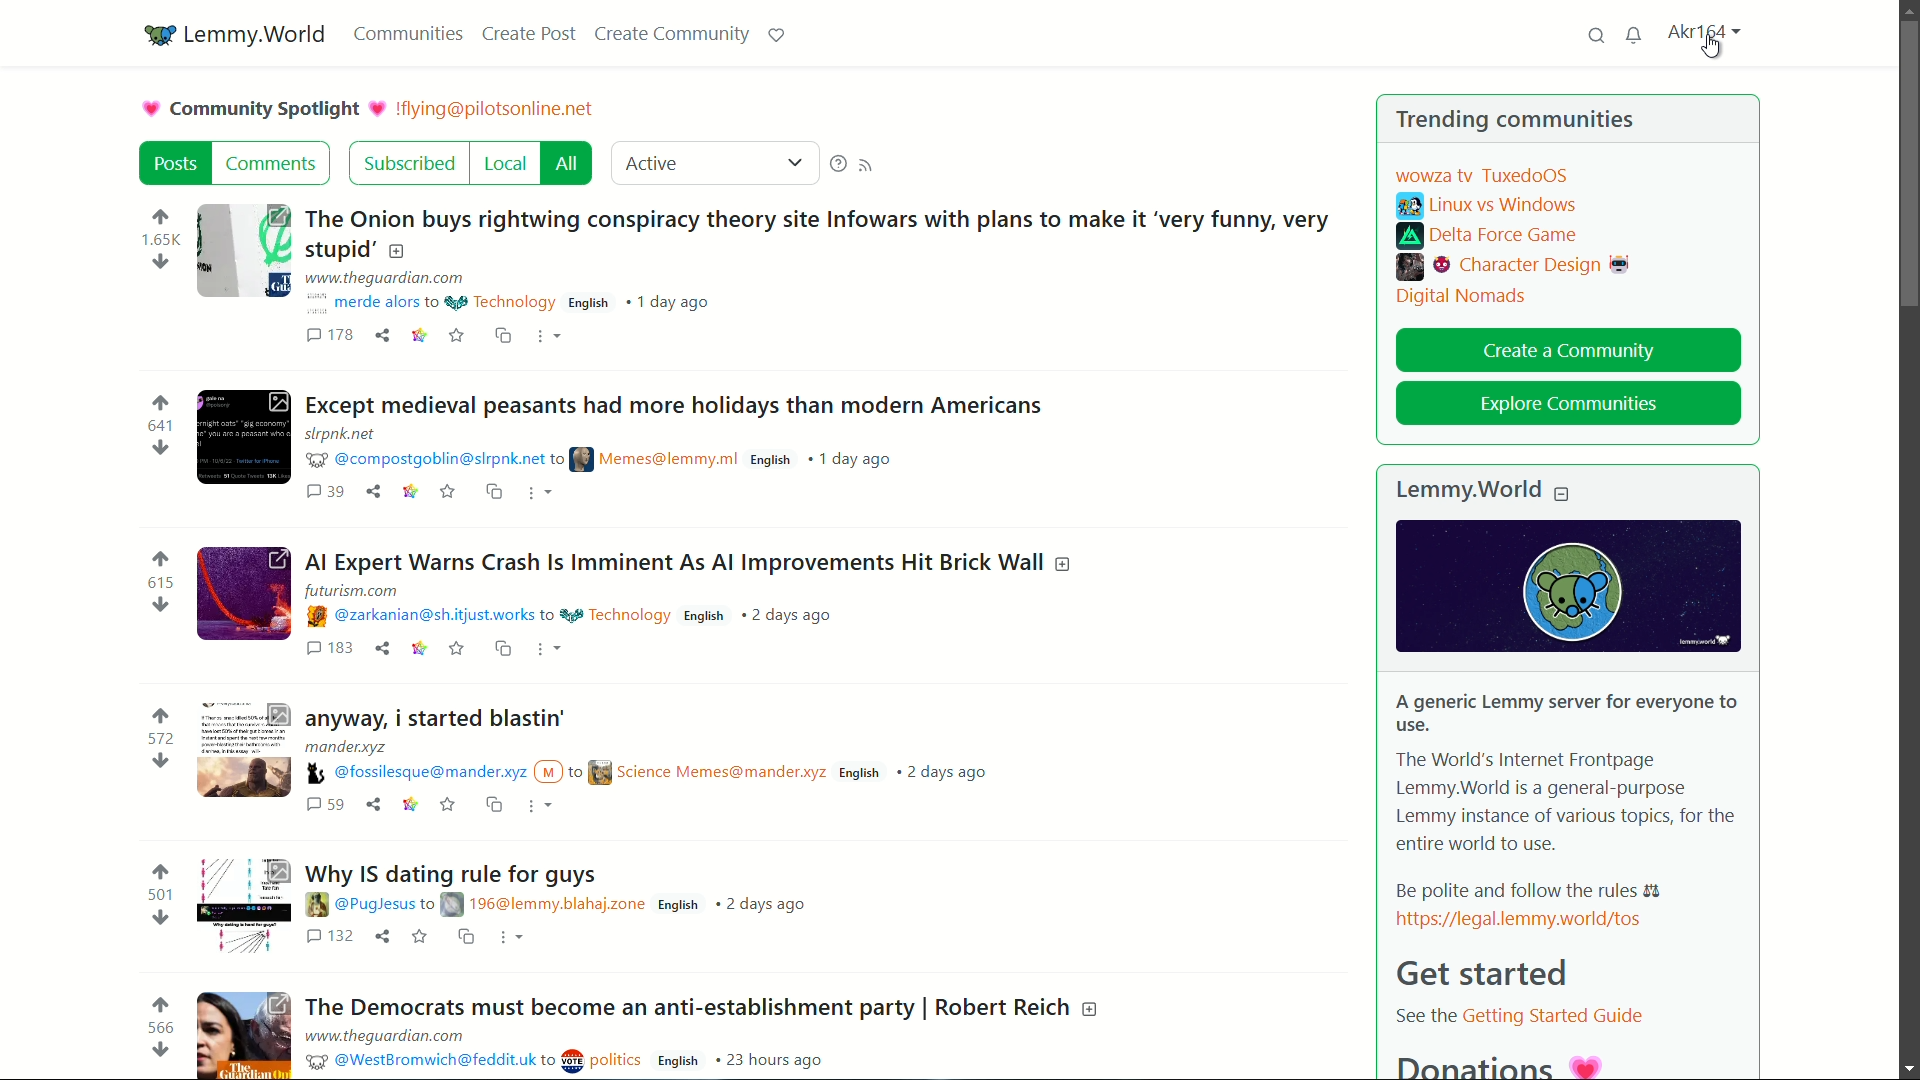 The height and width of the screenshot is (1080, 1920). I want to click on image, so click(246, 748).